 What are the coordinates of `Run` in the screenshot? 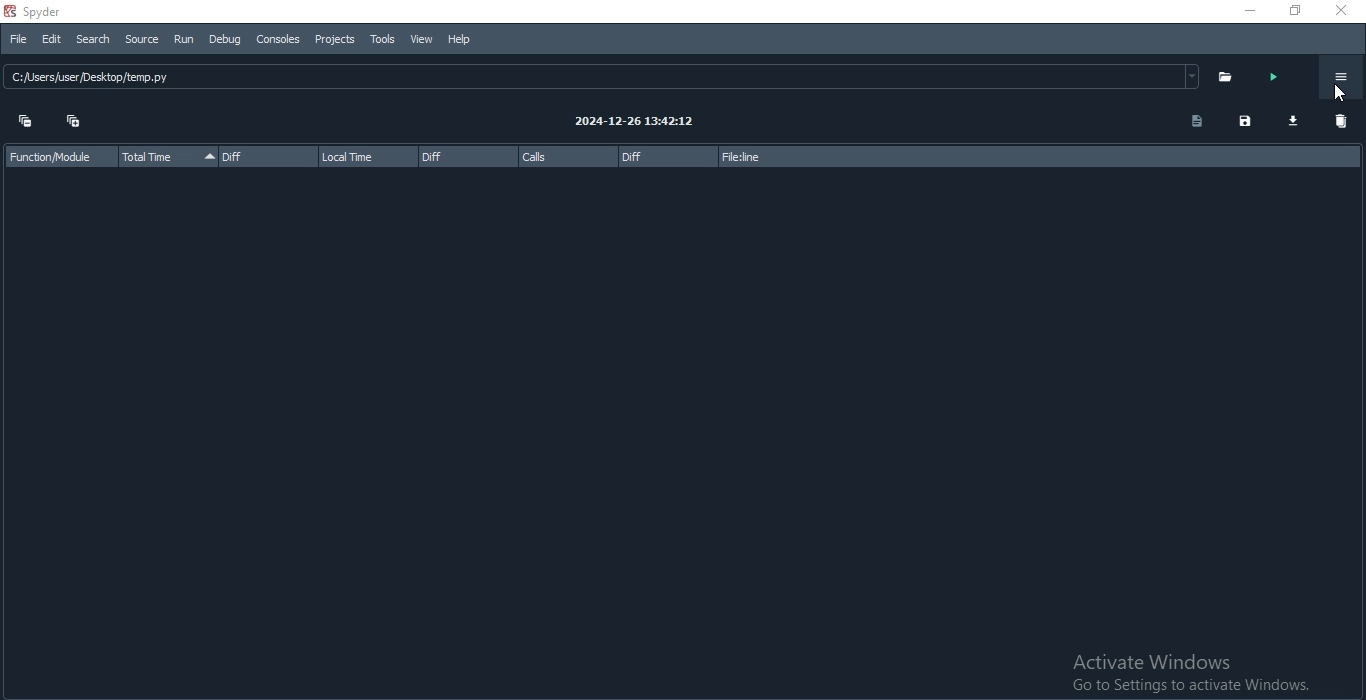 It's located at (186, 42).